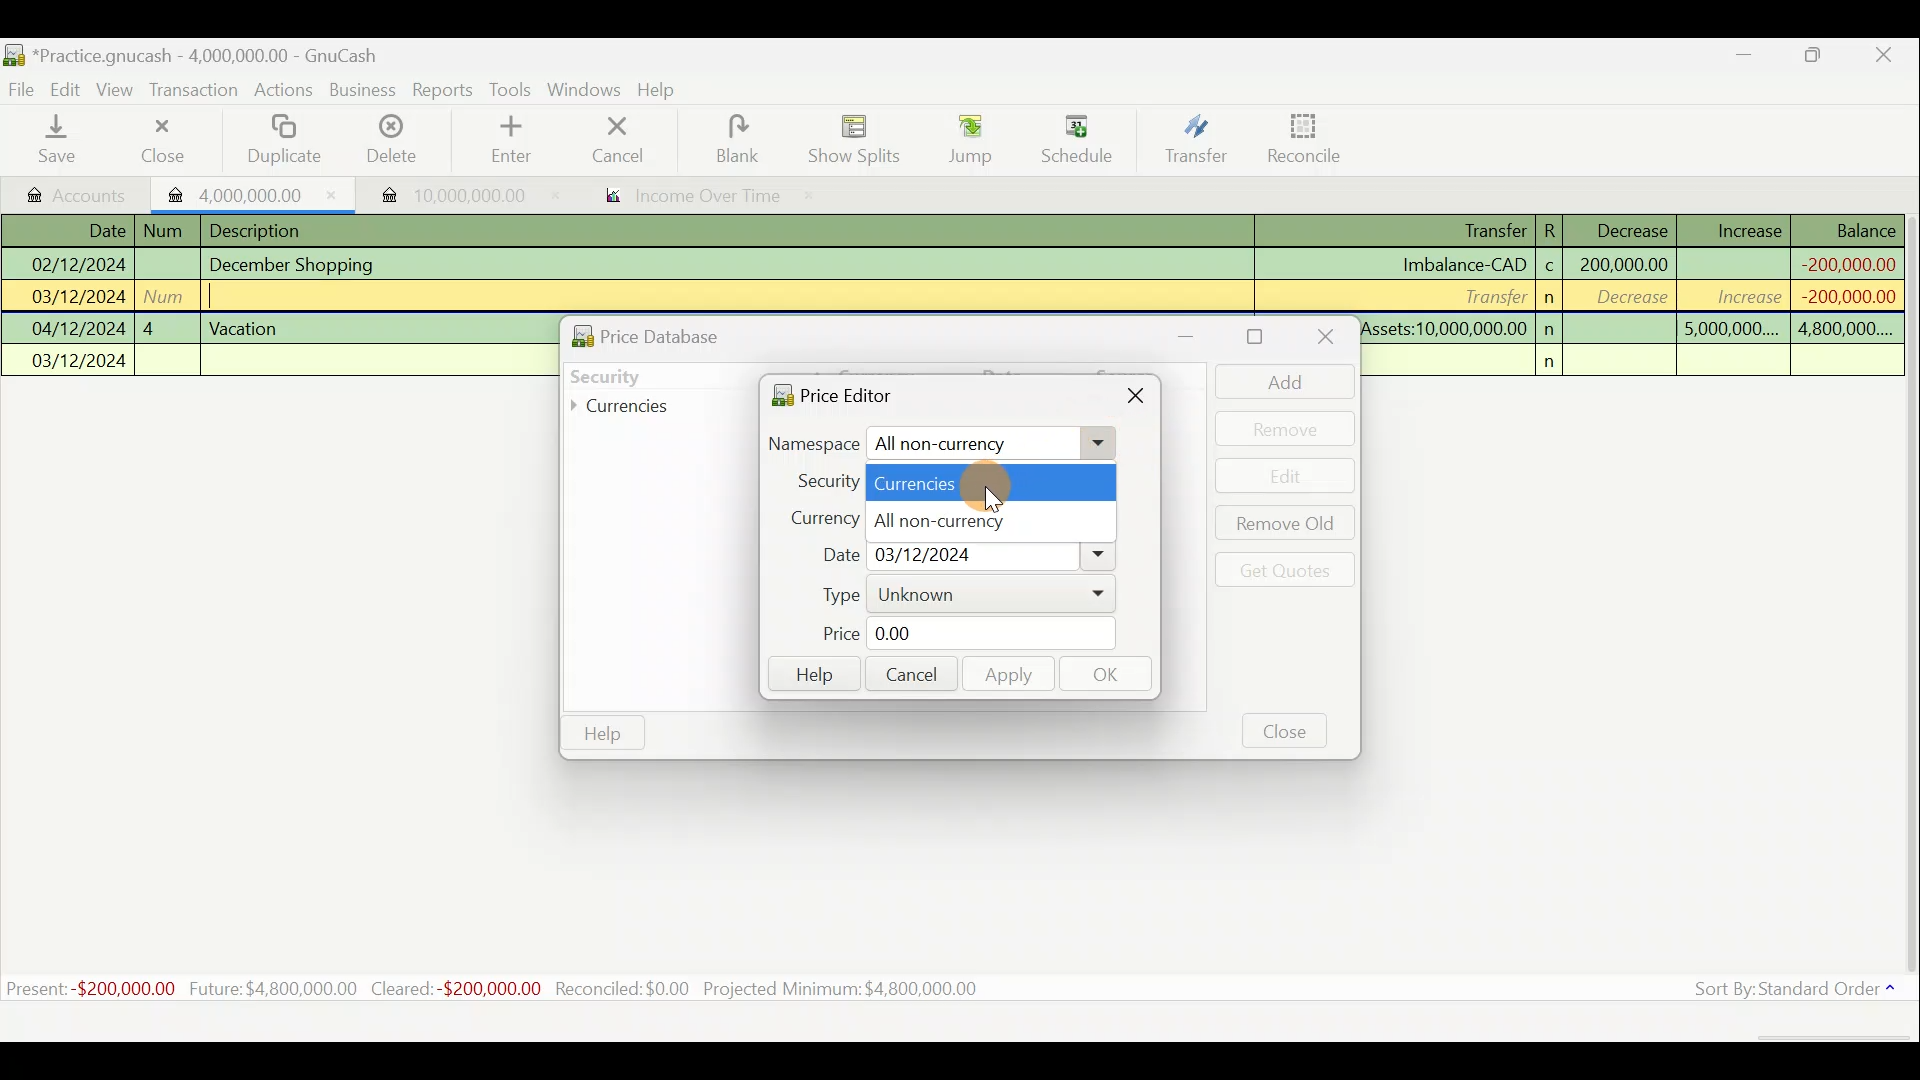 The width and height of the screenshot is (1920, 1080). I want to click on Reconcile, so click(1297, 139).